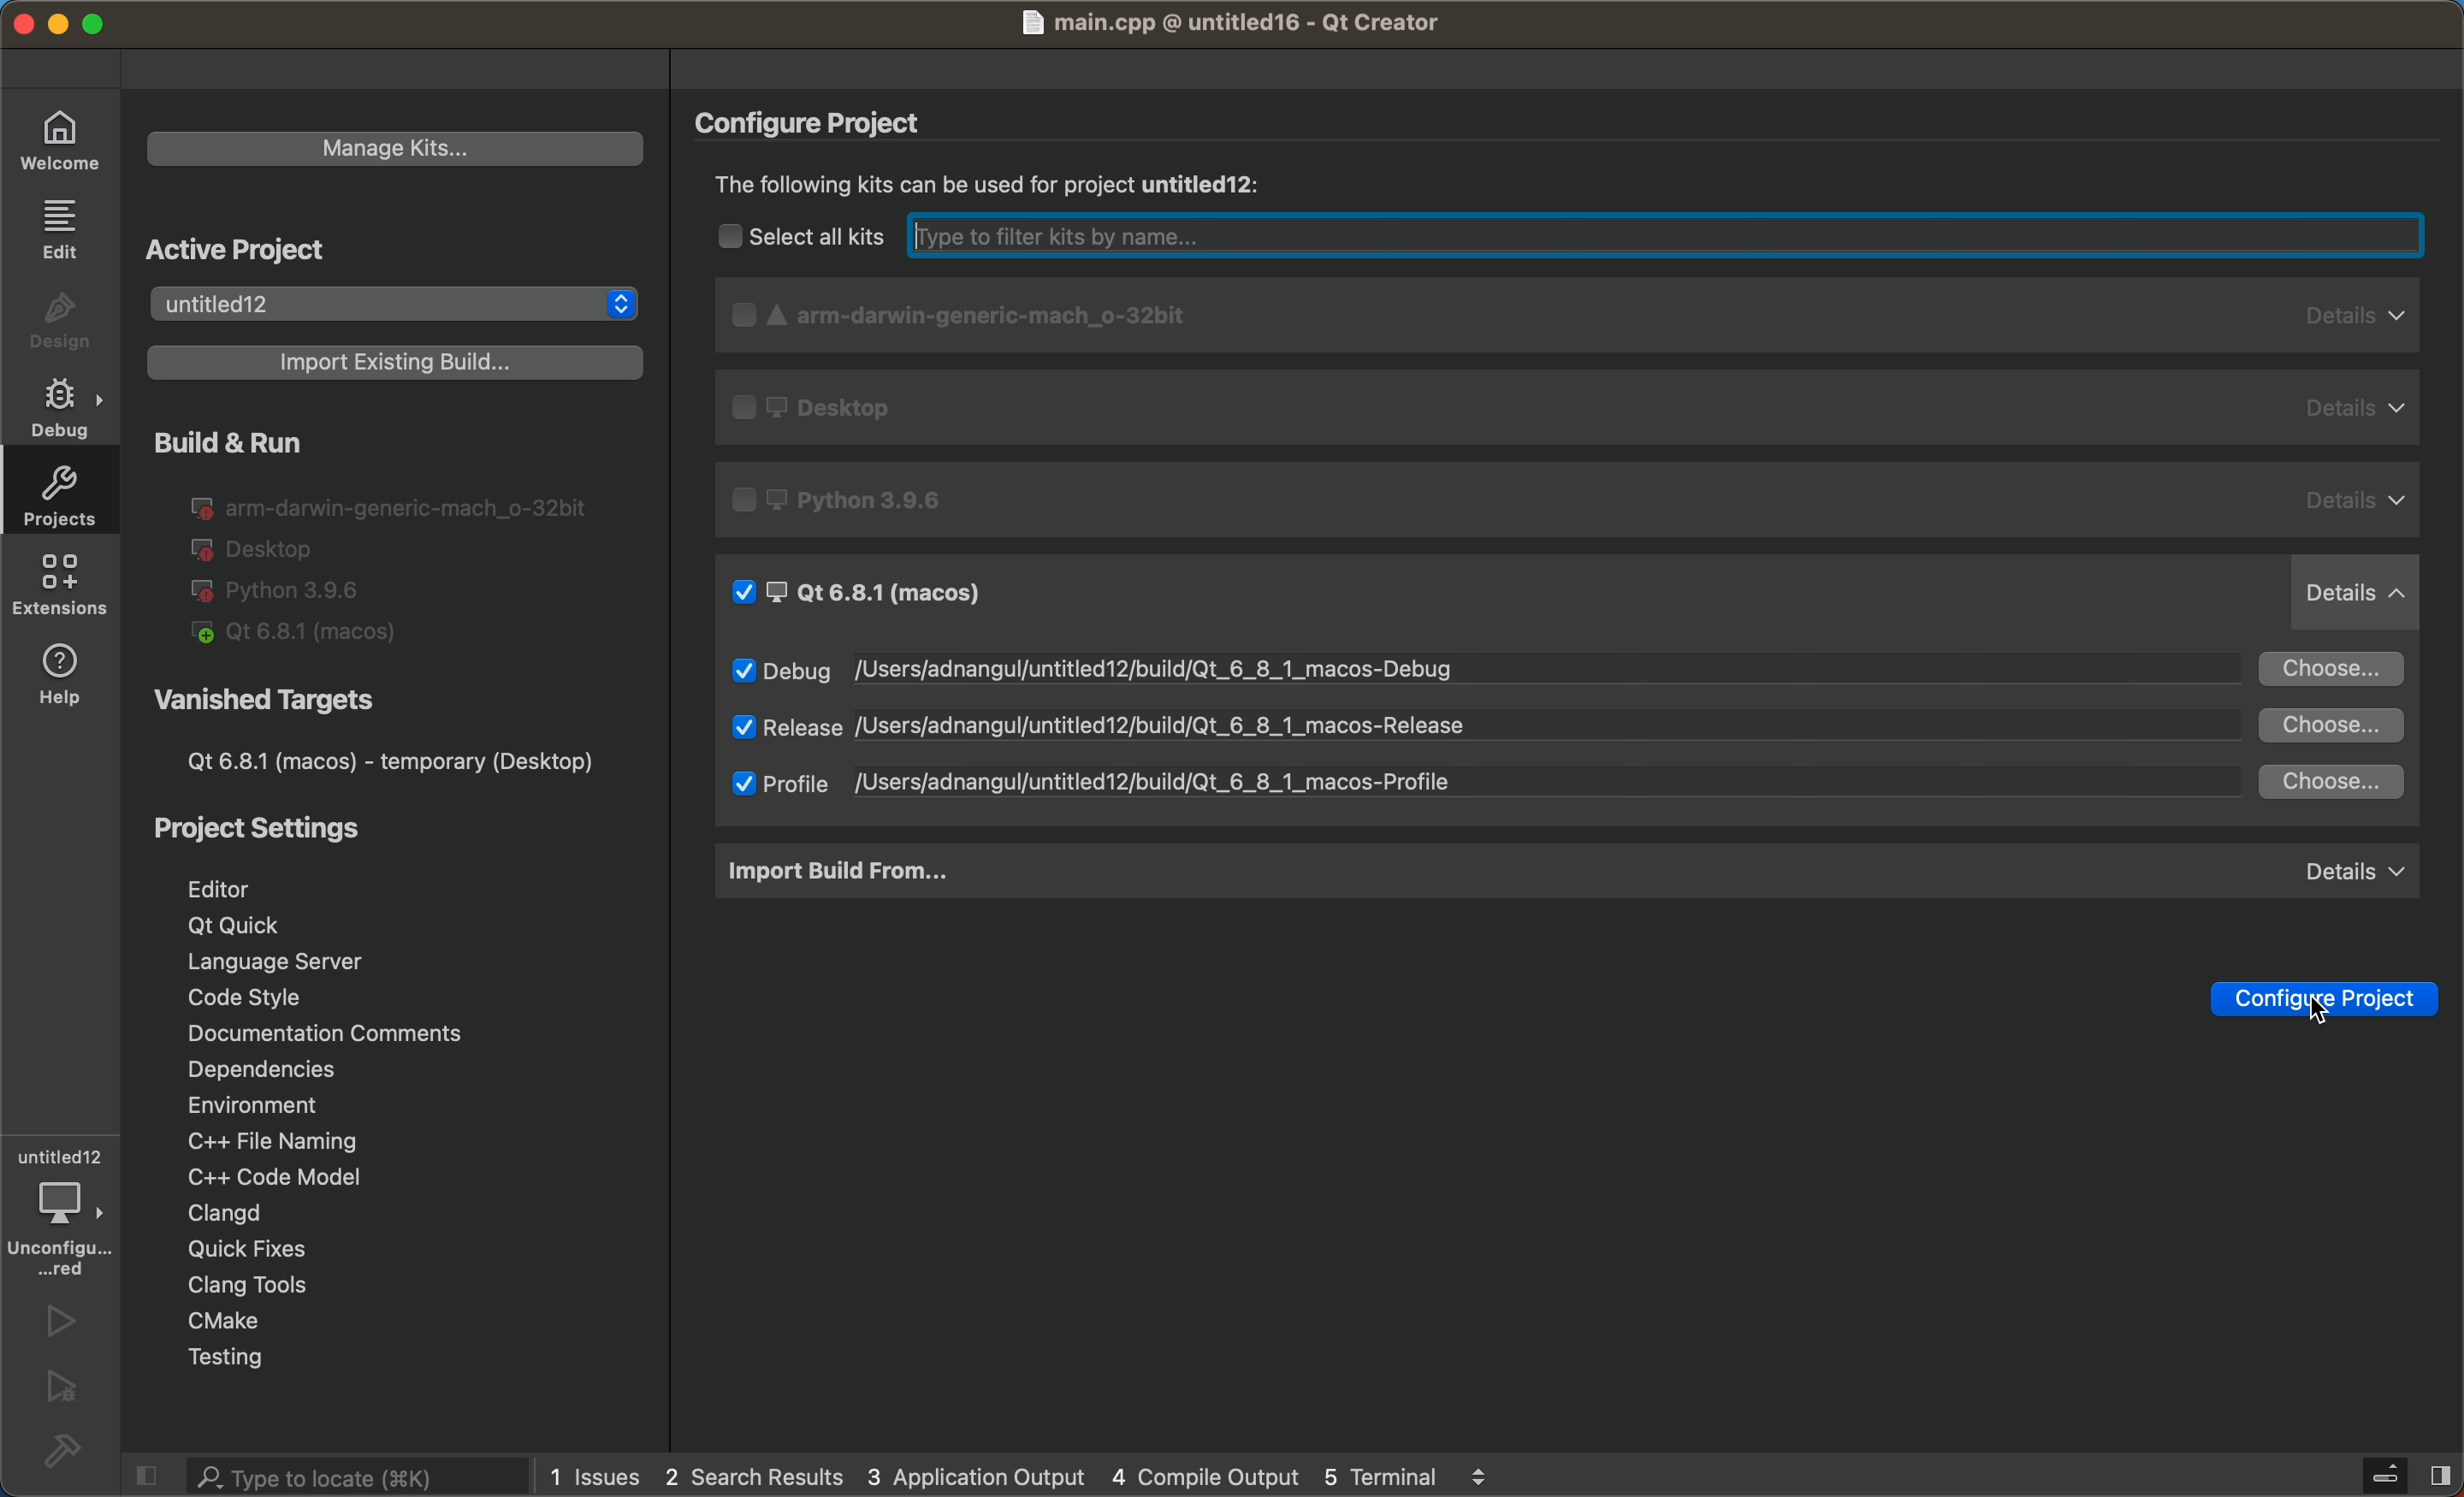 The image size is (2464, 1497). Describe the element at coordinates (398, 364) in the screenshot. I see `import existing build` at that location.